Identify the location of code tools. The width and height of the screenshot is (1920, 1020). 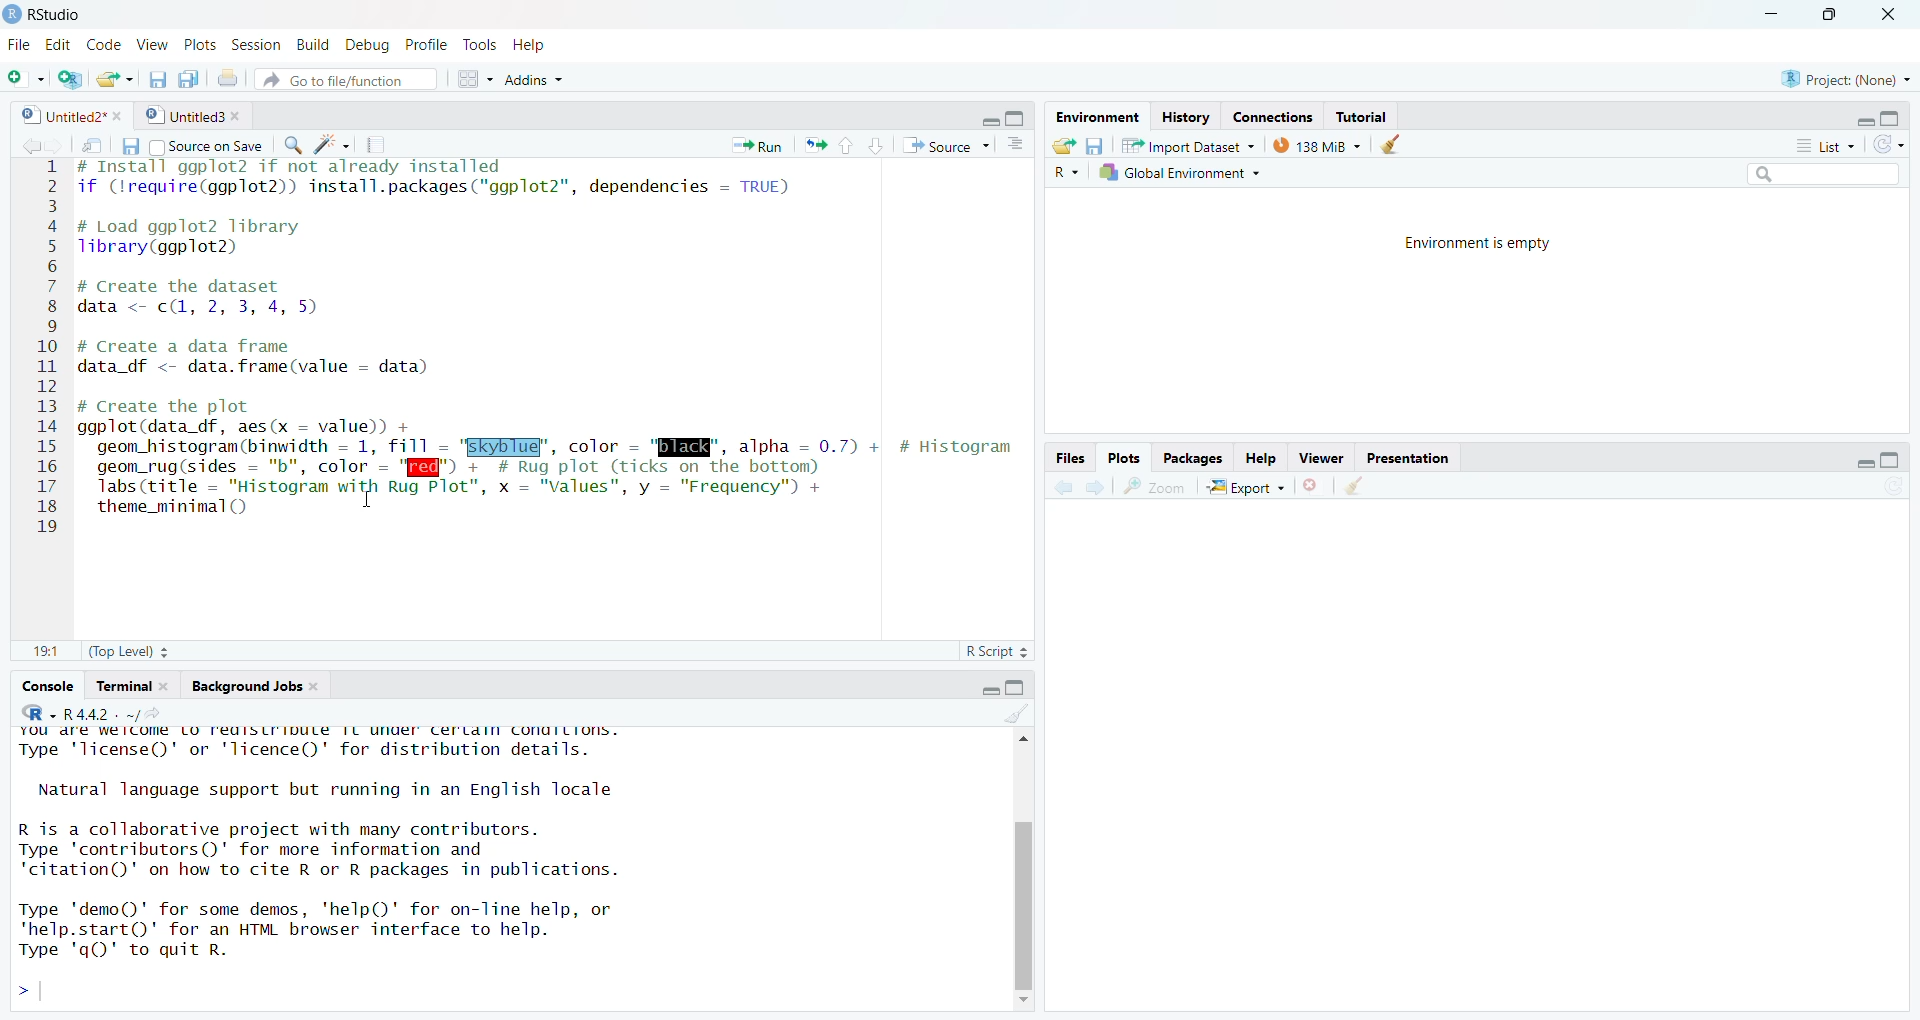
(329, 137).